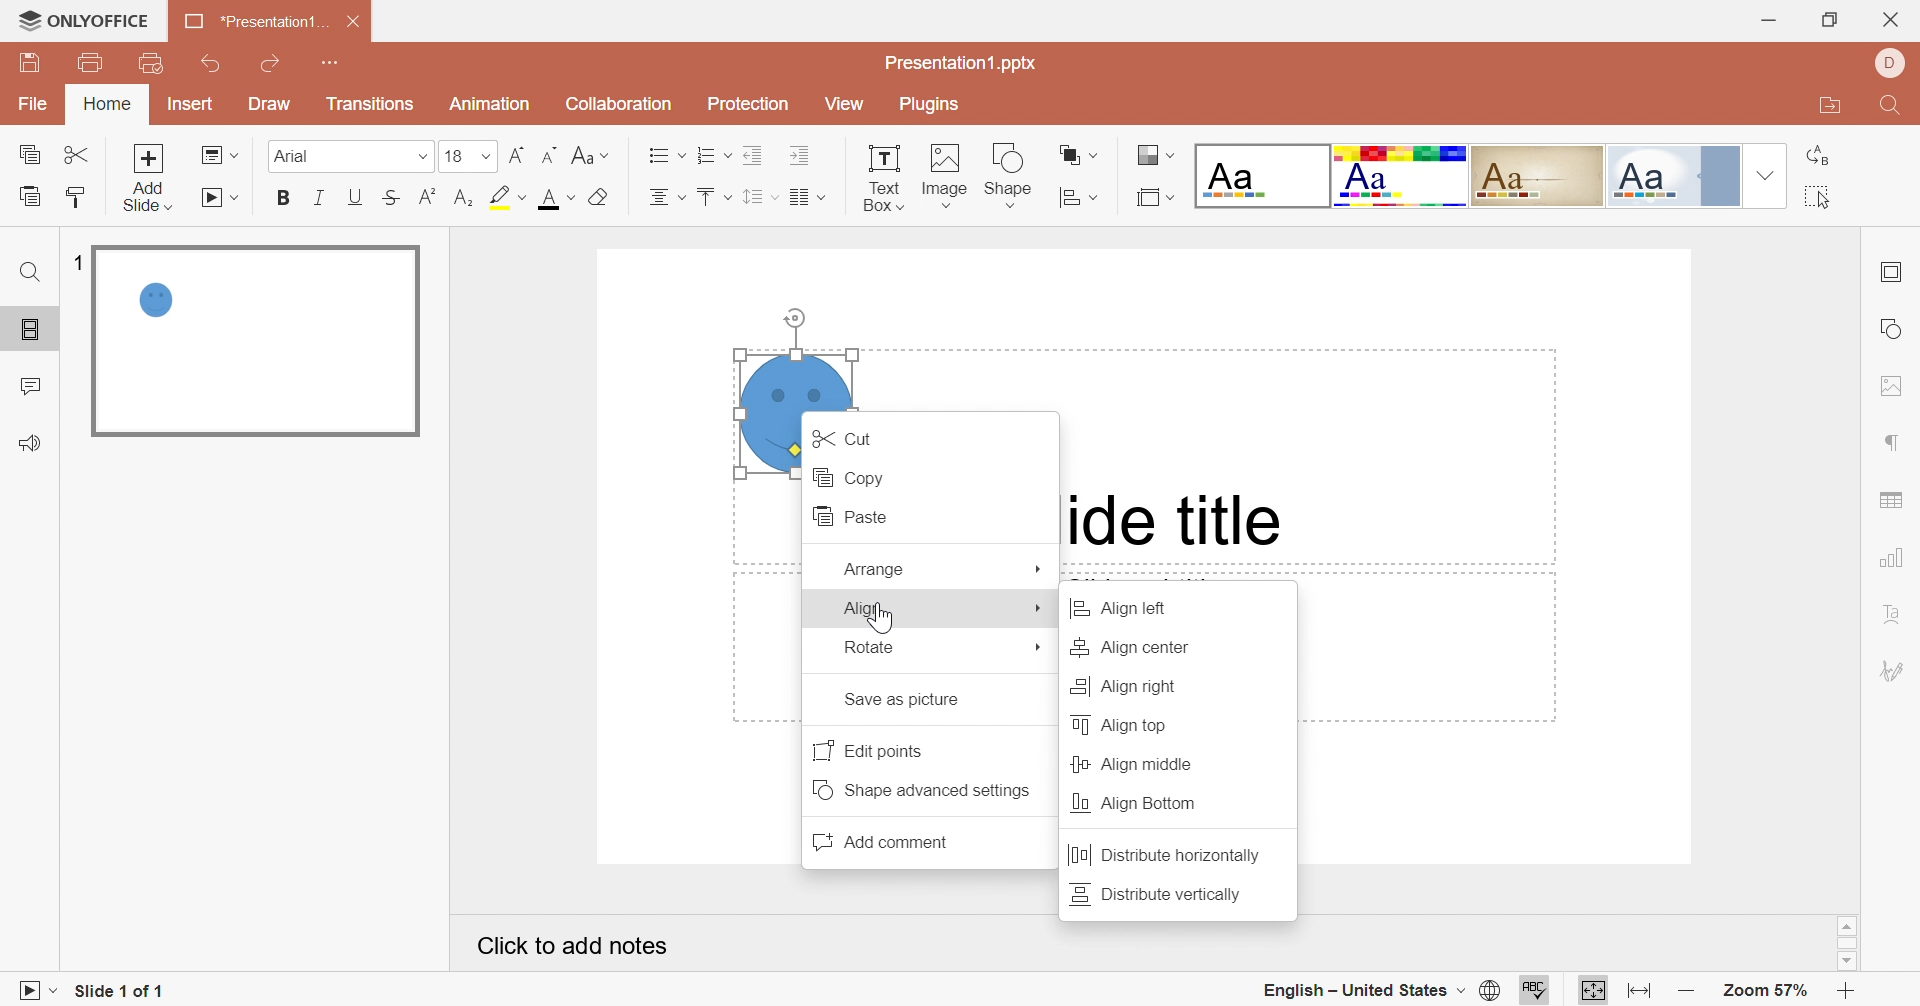  Describe the element at coordinates (661, 154) in the screenshot. I see `Bullets` at that location.